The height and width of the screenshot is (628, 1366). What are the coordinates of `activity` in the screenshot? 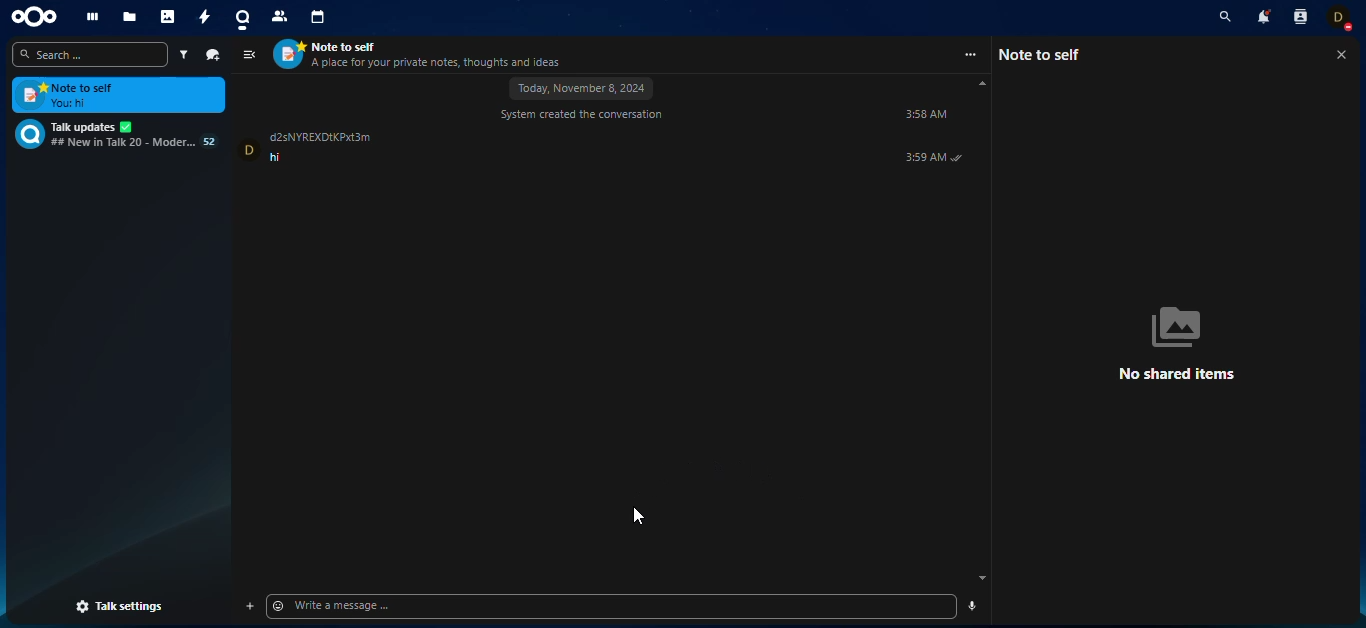 It's located at (203, 18).